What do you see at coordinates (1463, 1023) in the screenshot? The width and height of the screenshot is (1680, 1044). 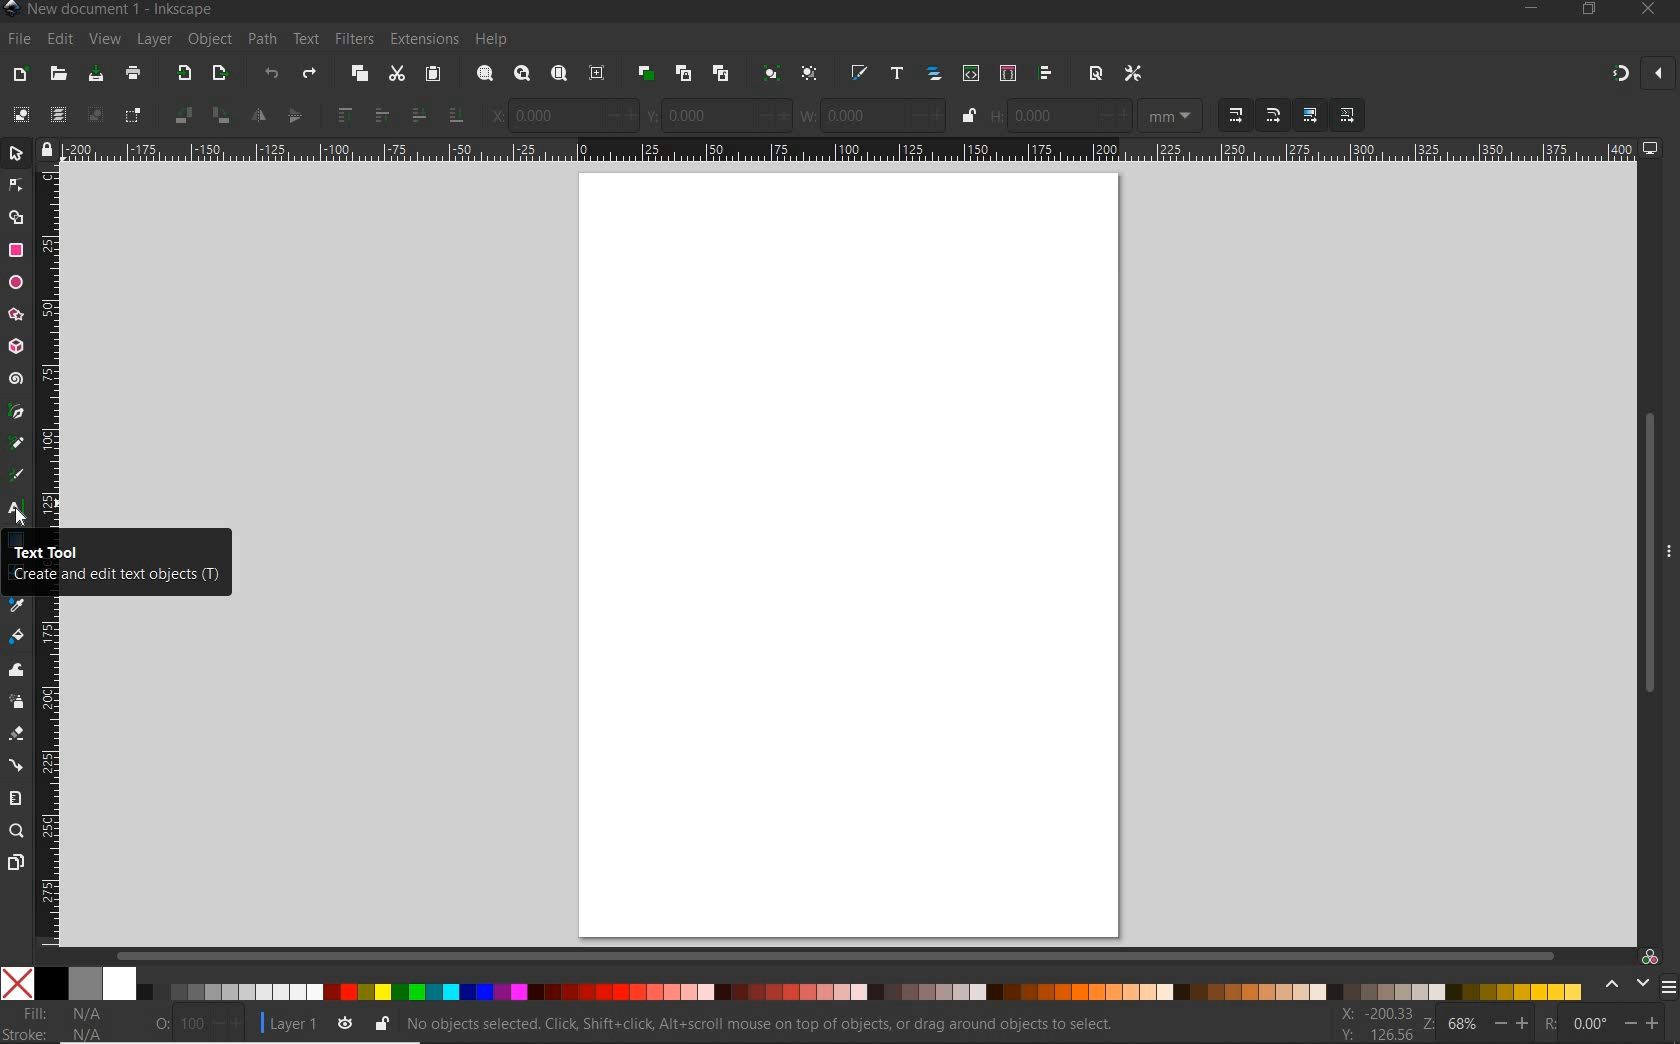 I see `68` at bounding box center [1463, 1023].